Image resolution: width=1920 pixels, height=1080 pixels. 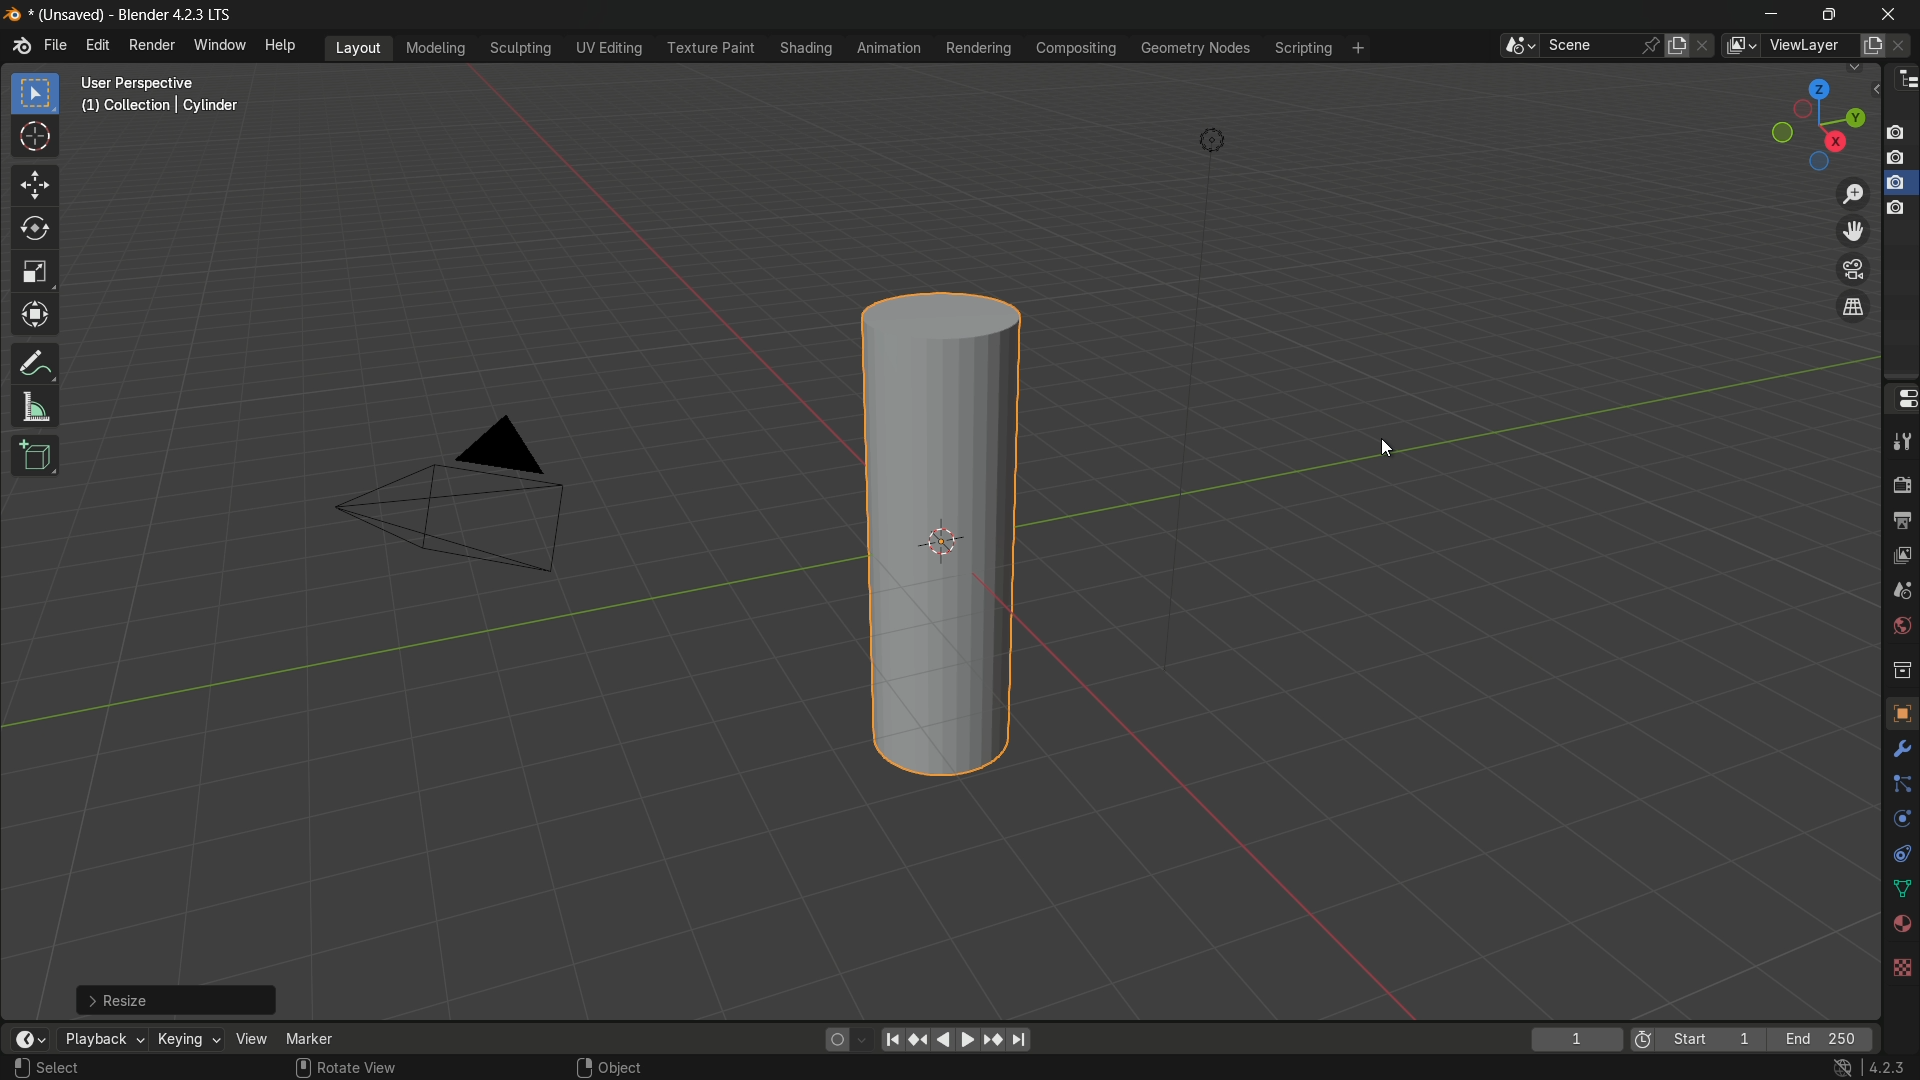 What do you see at coordinates (1021, 1040) in the screenshot?
I see `jump to endpoint` at bounding box center [1021, 1040].